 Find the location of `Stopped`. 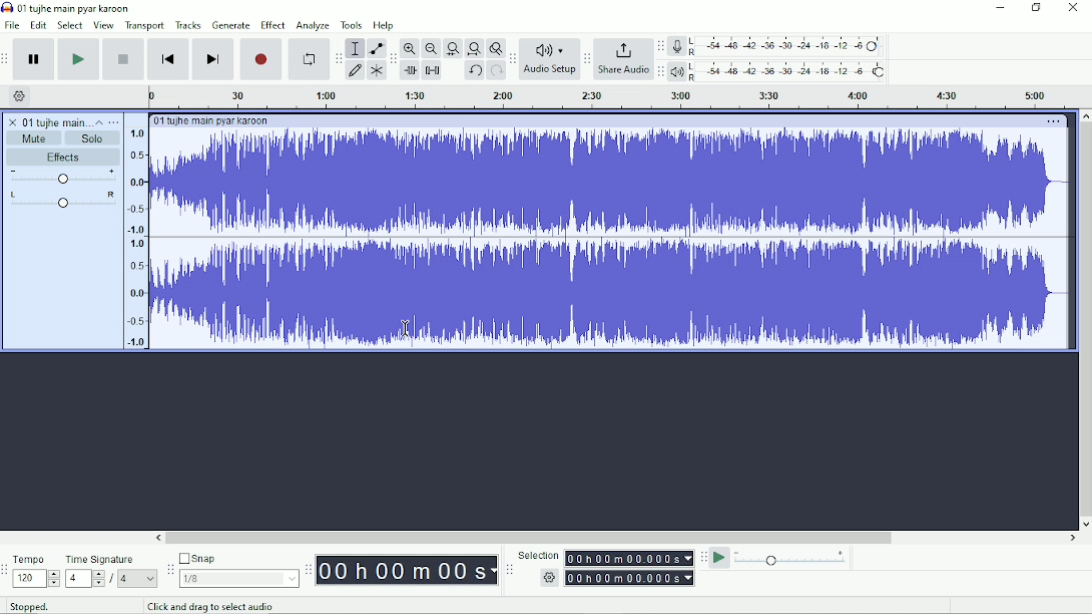

Stopped is located at coordinates (35, 607).